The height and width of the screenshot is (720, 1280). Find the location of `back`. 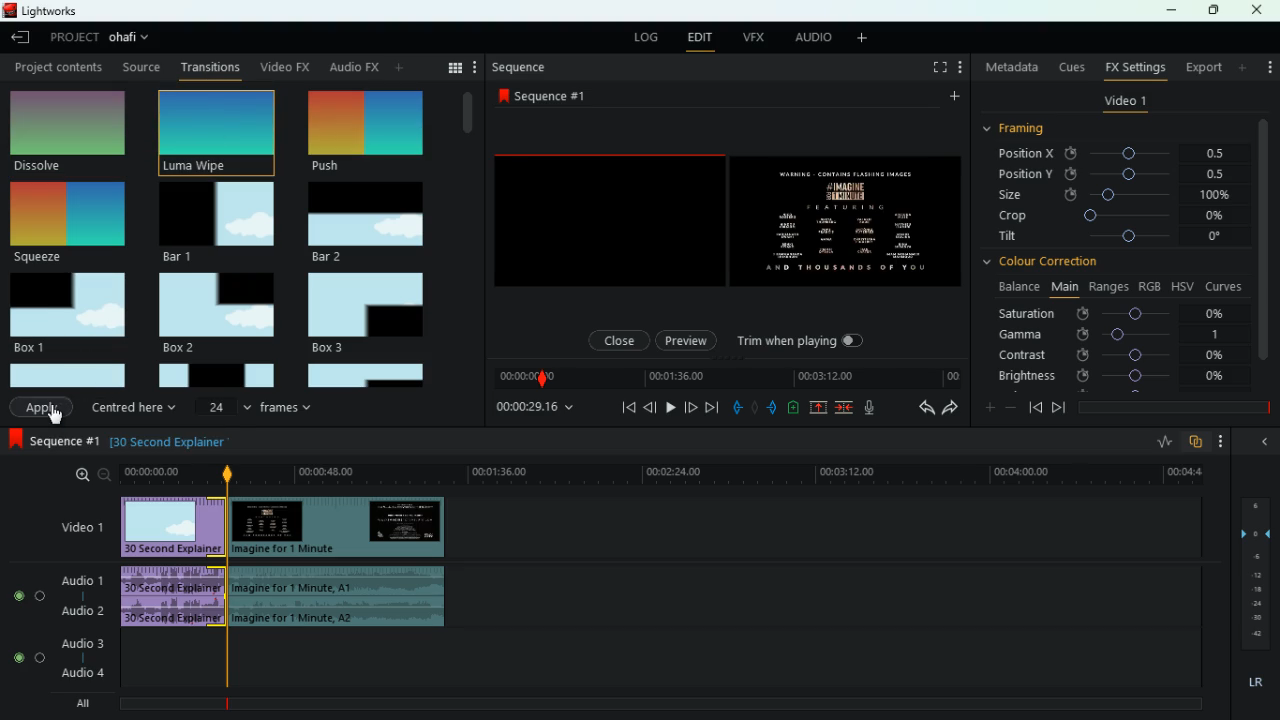

back is located at coordinates (1262, 441).